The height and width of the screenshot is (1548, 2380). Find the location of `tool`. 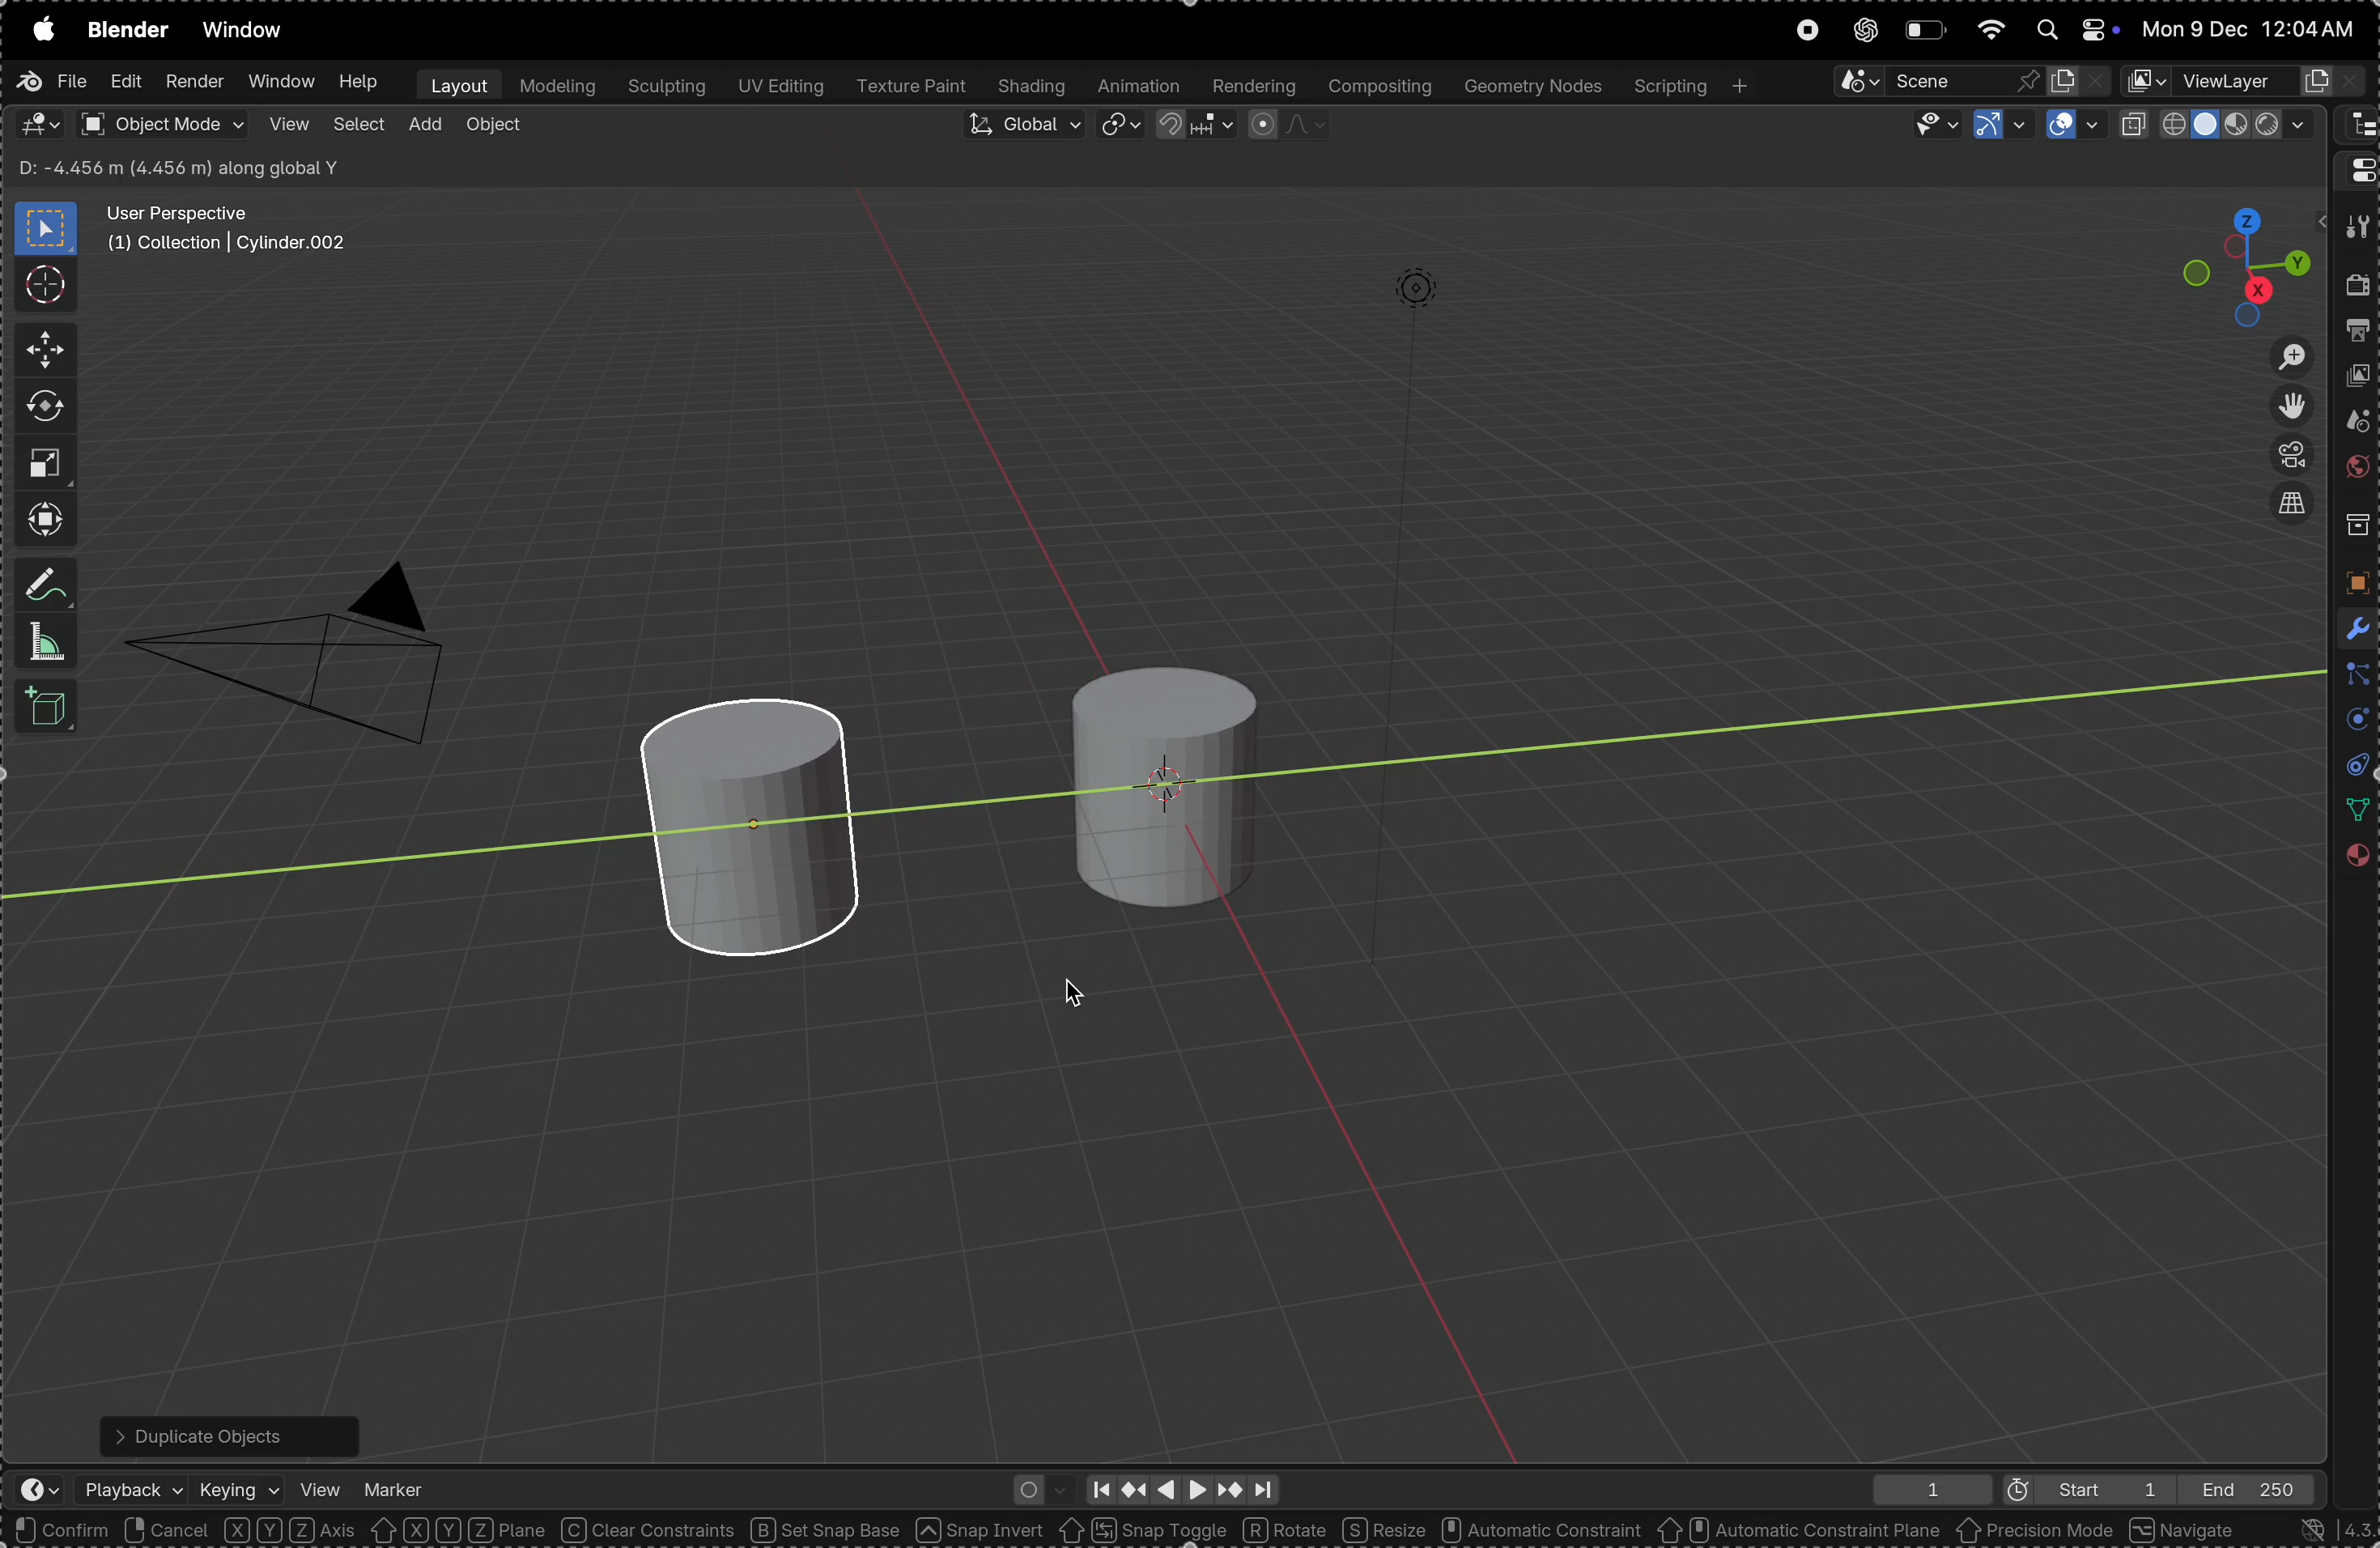

tool is located at coordinates (2355, 228).